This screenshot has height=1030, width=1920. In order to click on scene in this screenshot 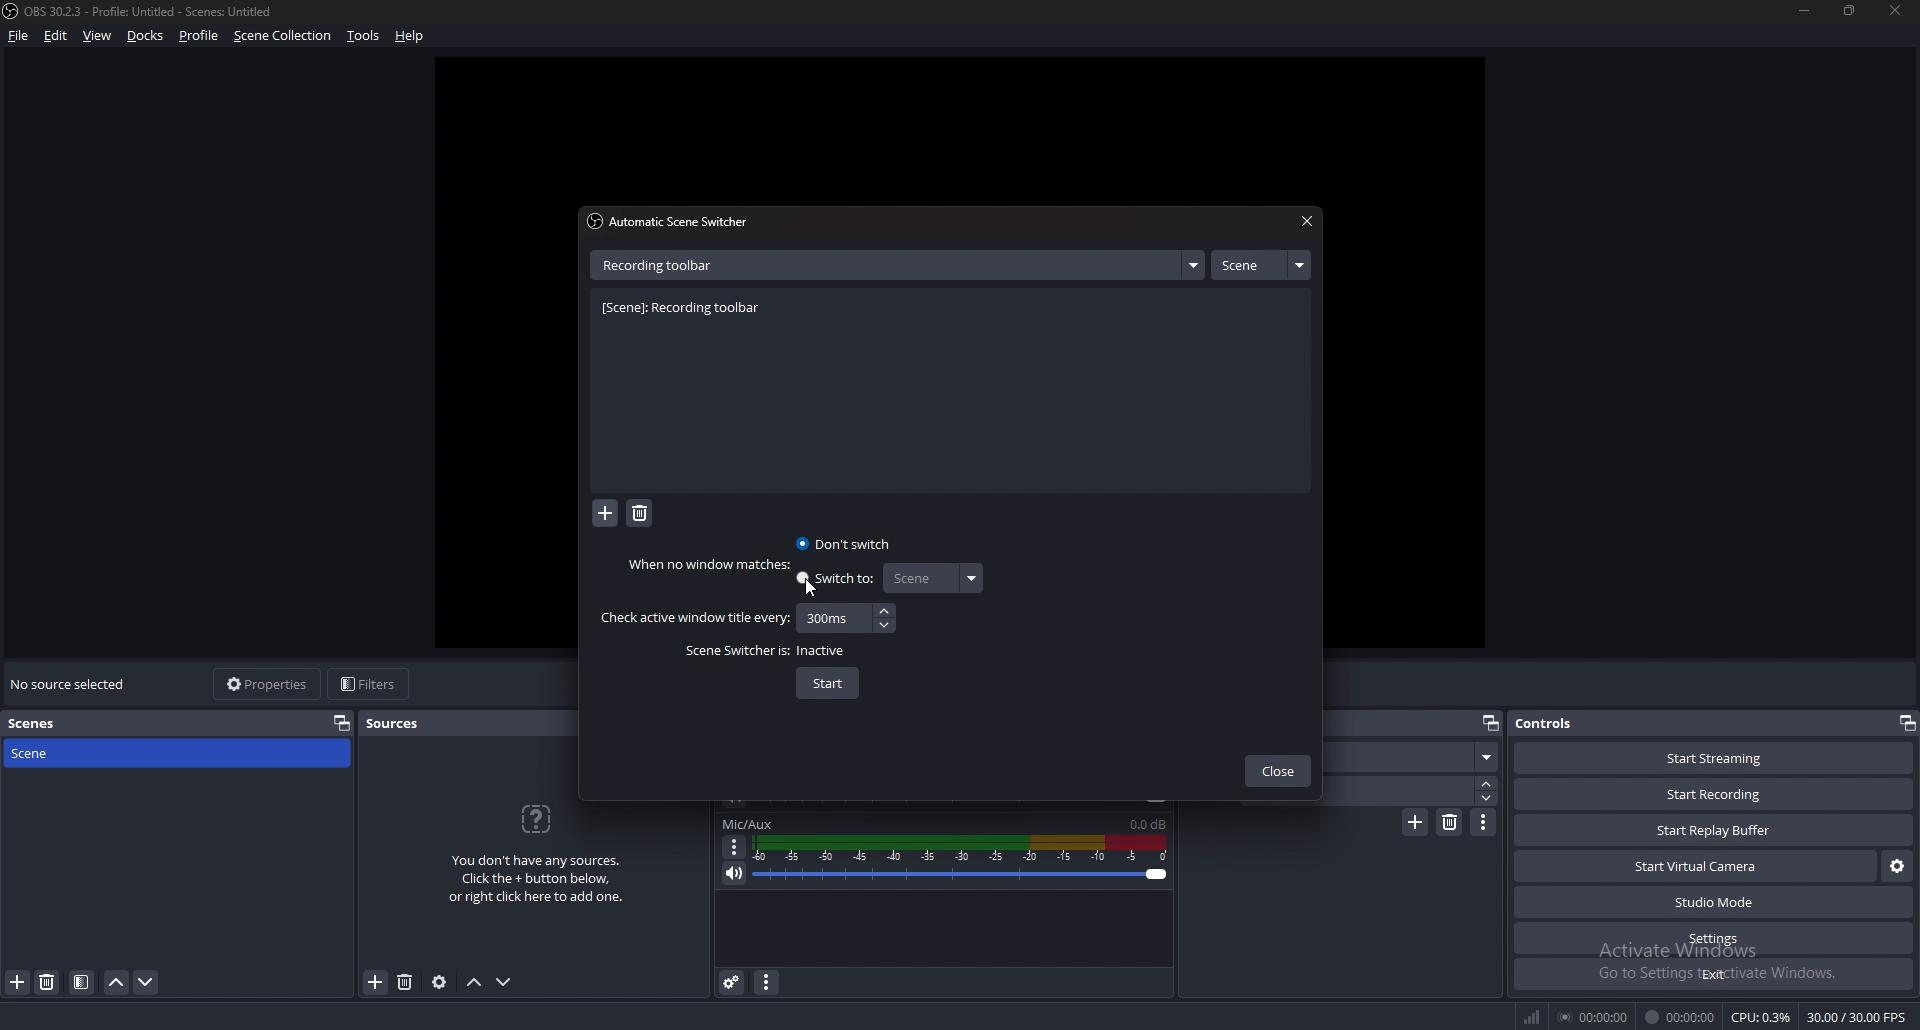, I will do `click(53, 752)`.